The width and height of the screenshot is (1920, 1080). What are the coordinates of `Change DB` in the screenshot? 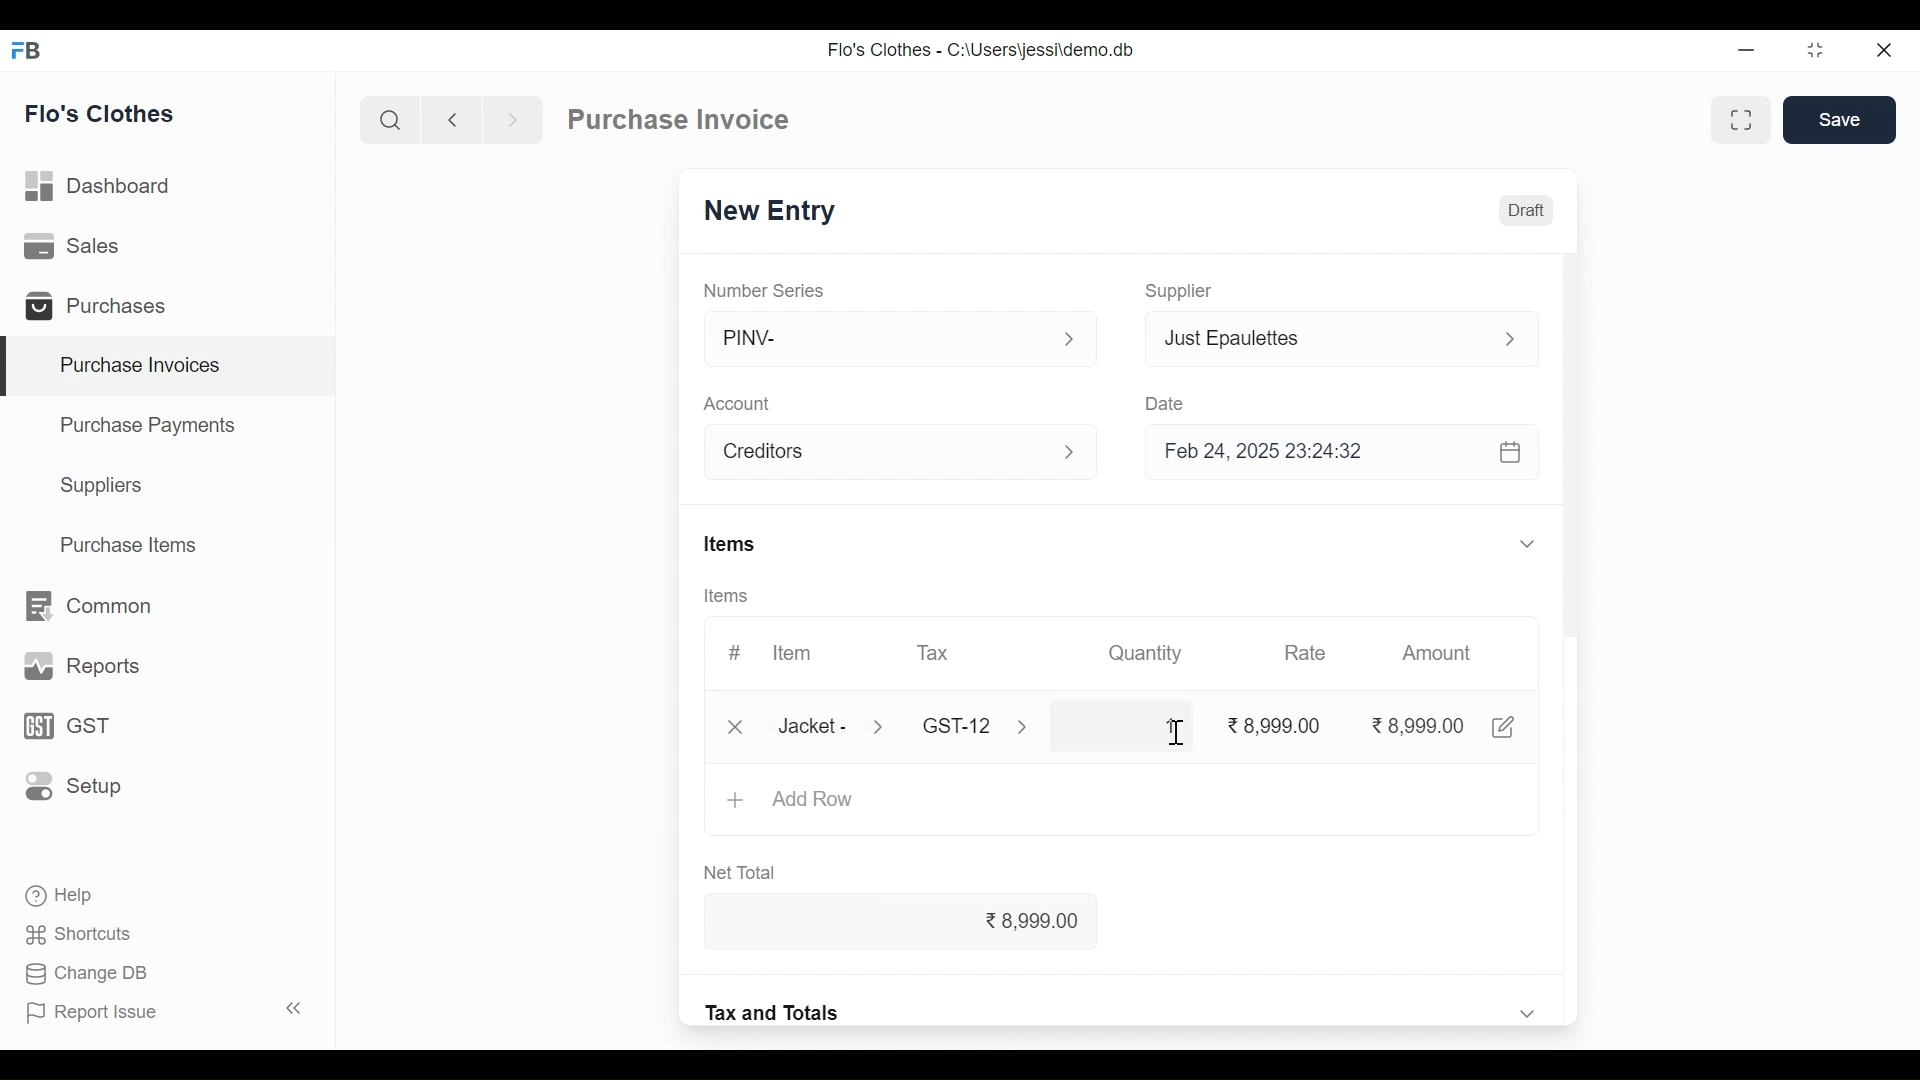 It's located at (88, 973).